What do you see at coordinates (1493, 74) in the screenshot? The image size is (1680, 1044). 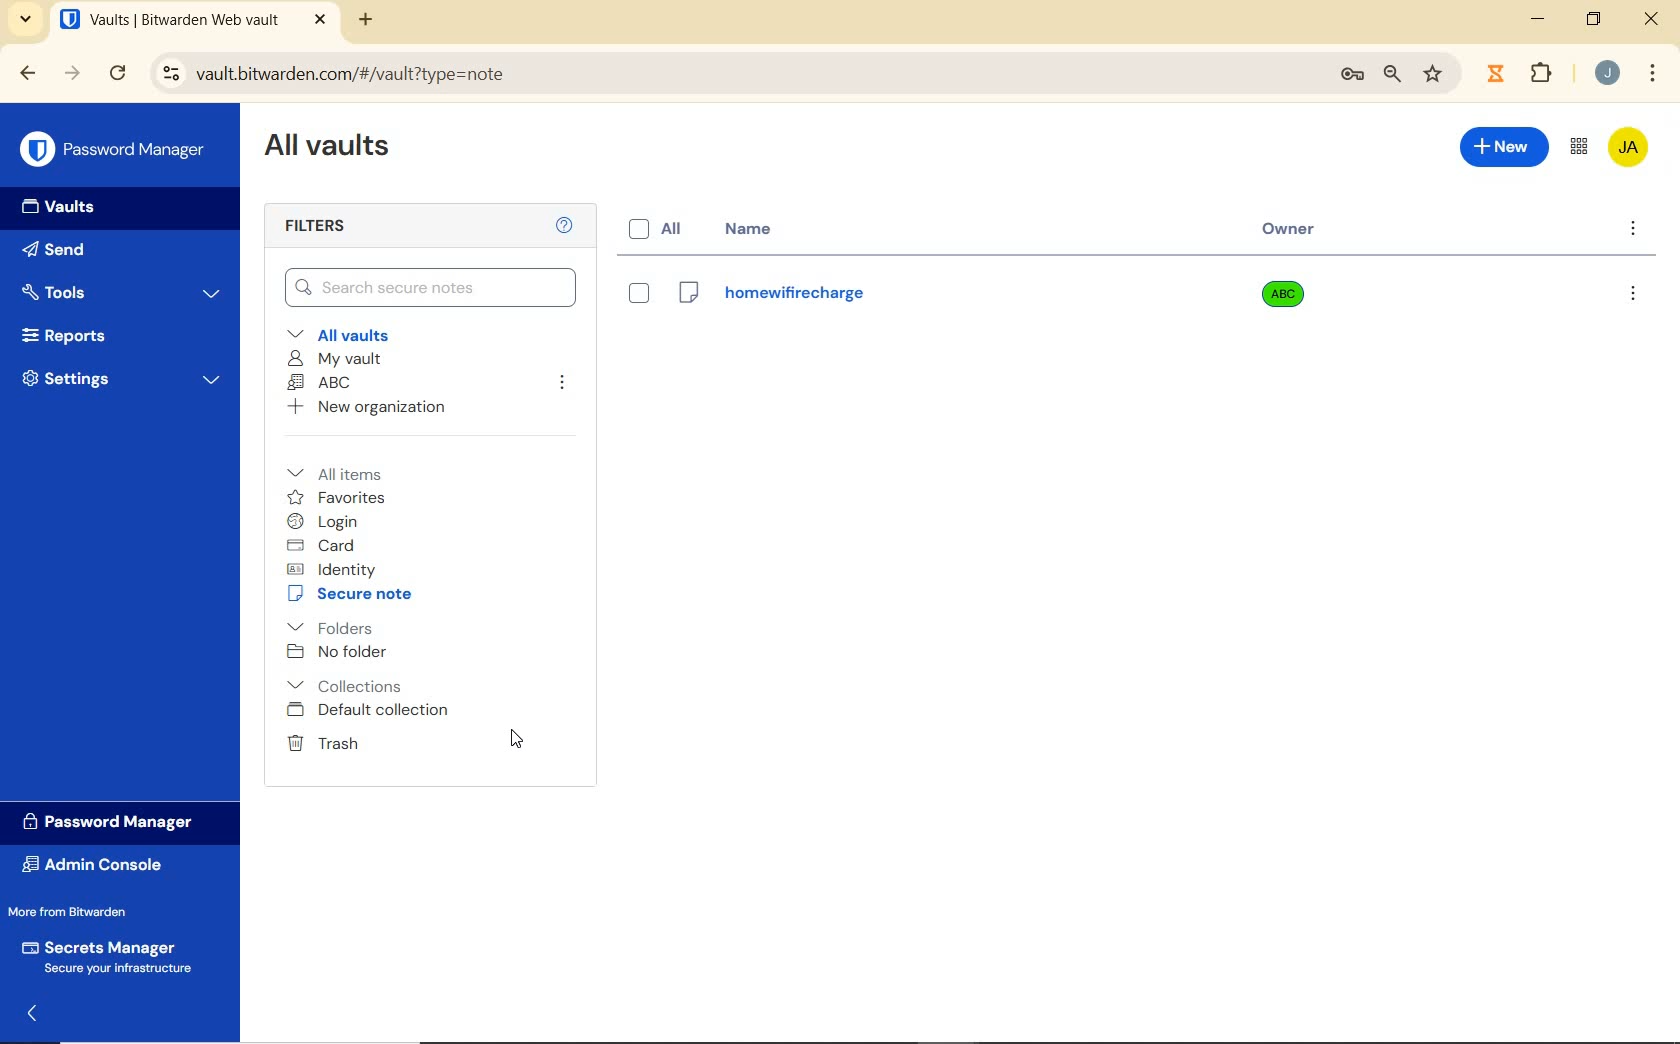 I see `extensions` at bounding box center [1493, 74].